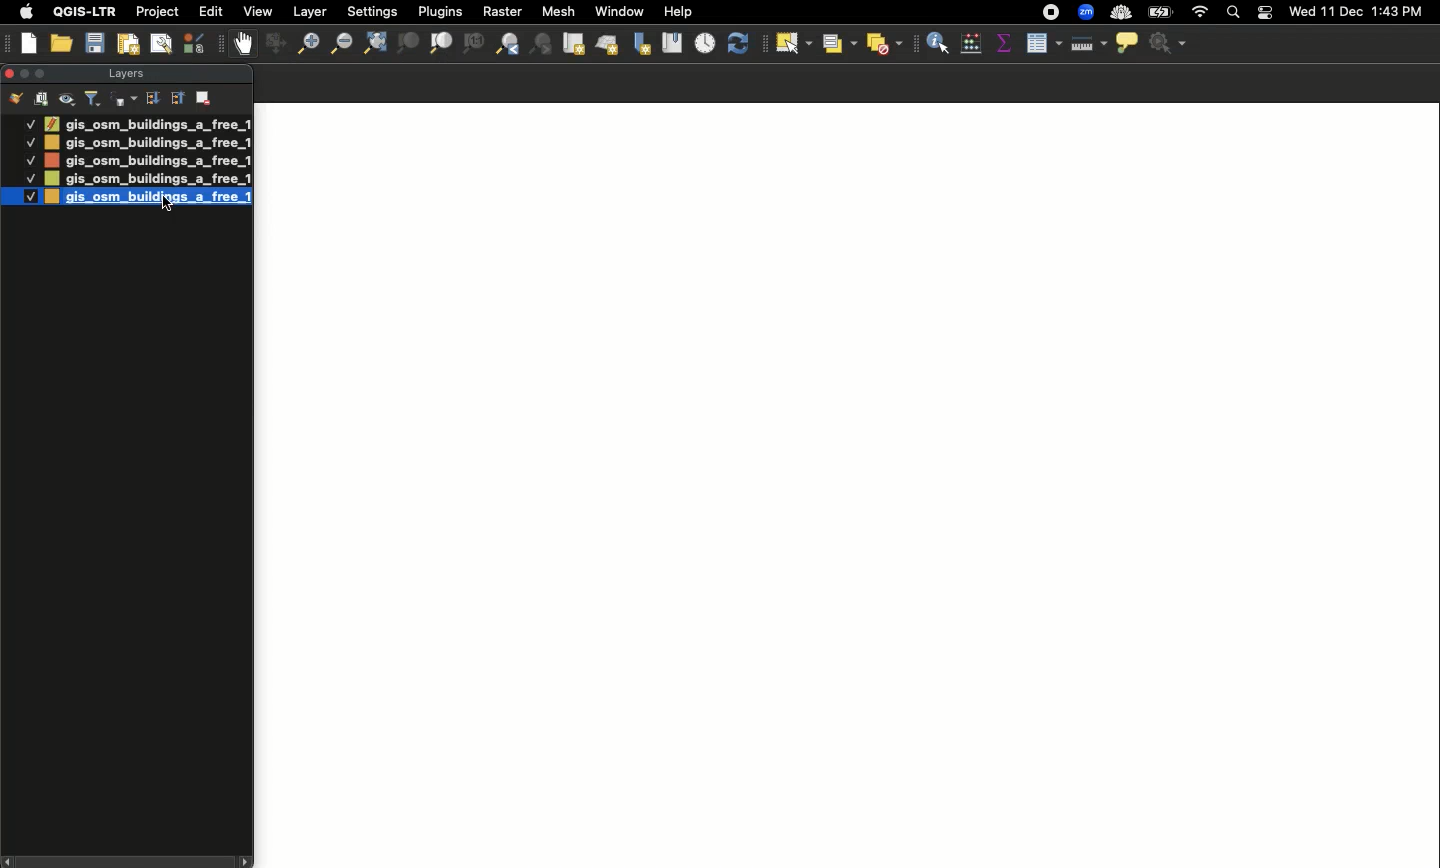 The width and height of the screenshot is (1440, 868). Describe the element at coordinates (16, 99) in the screenshot. I see `Open the layer styling panel` at that location.